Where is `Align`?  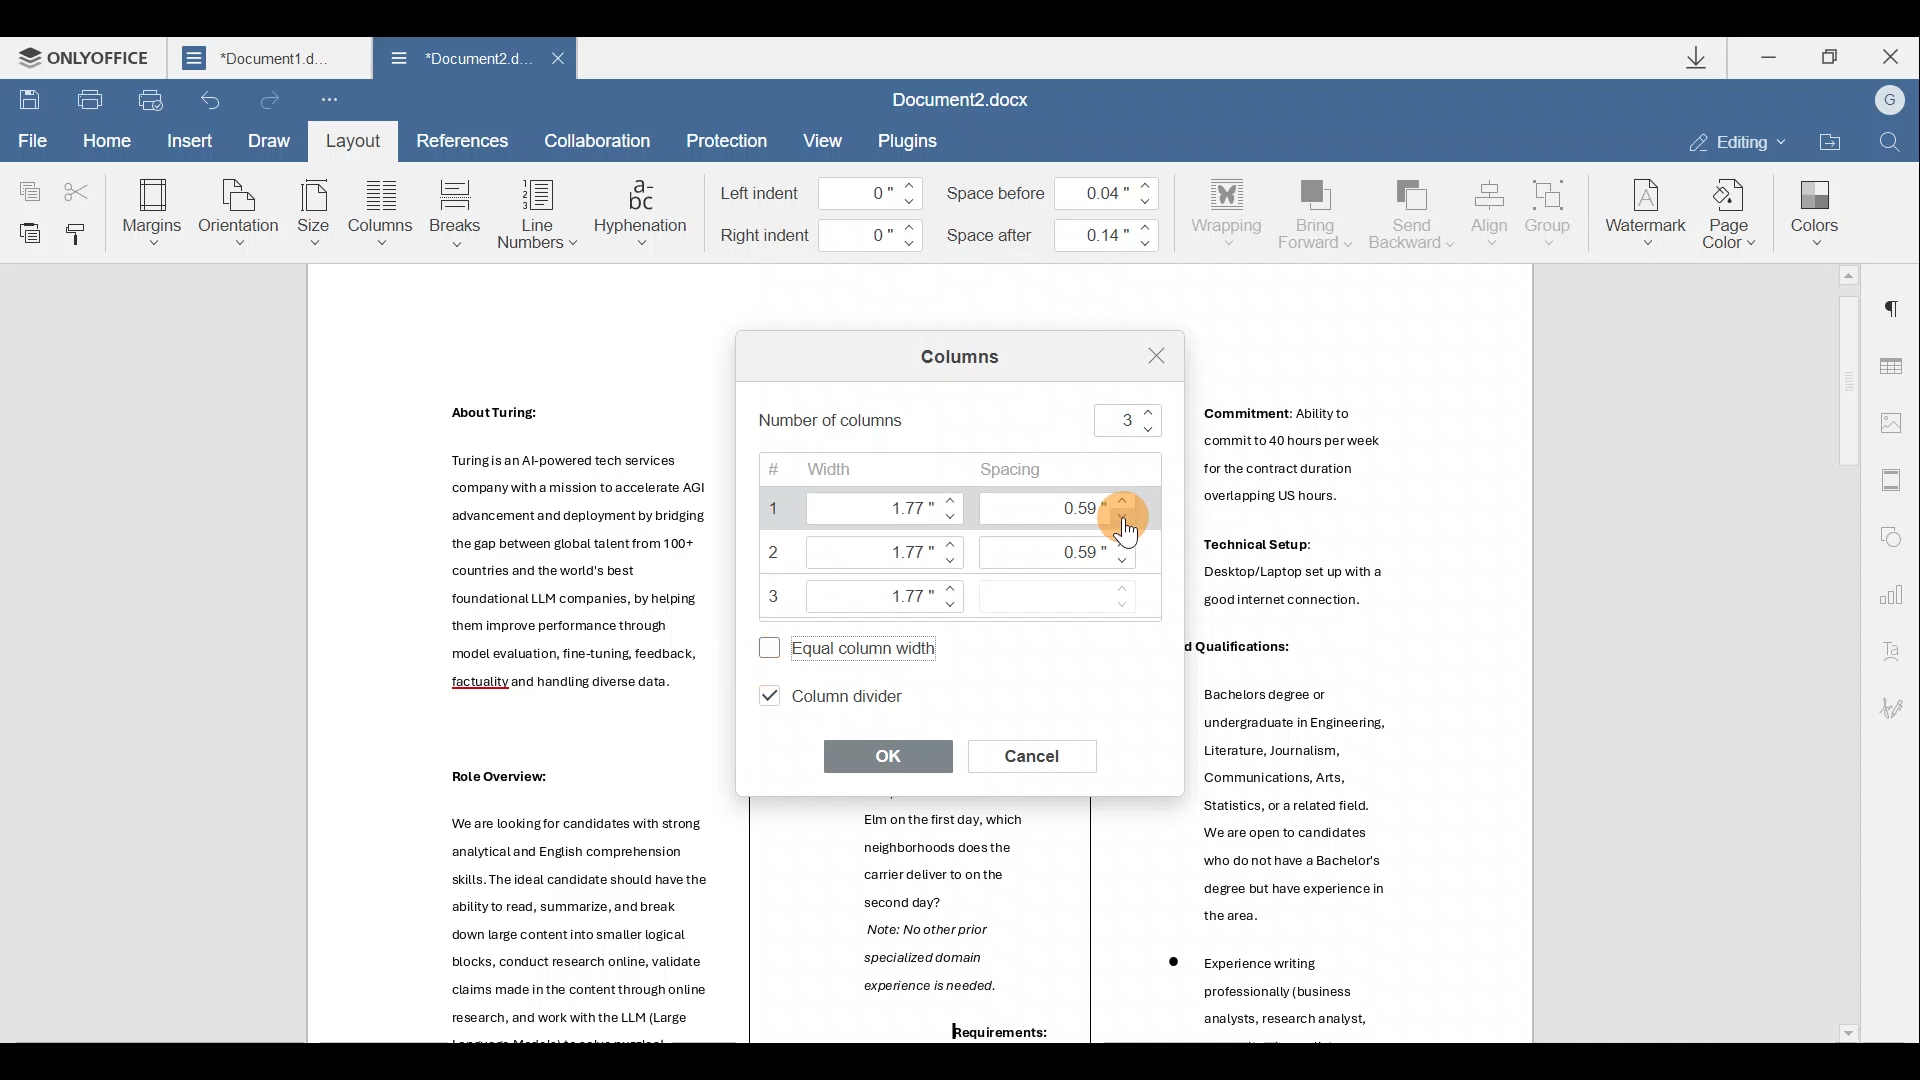 Align is located at coordinates (1490, 211).